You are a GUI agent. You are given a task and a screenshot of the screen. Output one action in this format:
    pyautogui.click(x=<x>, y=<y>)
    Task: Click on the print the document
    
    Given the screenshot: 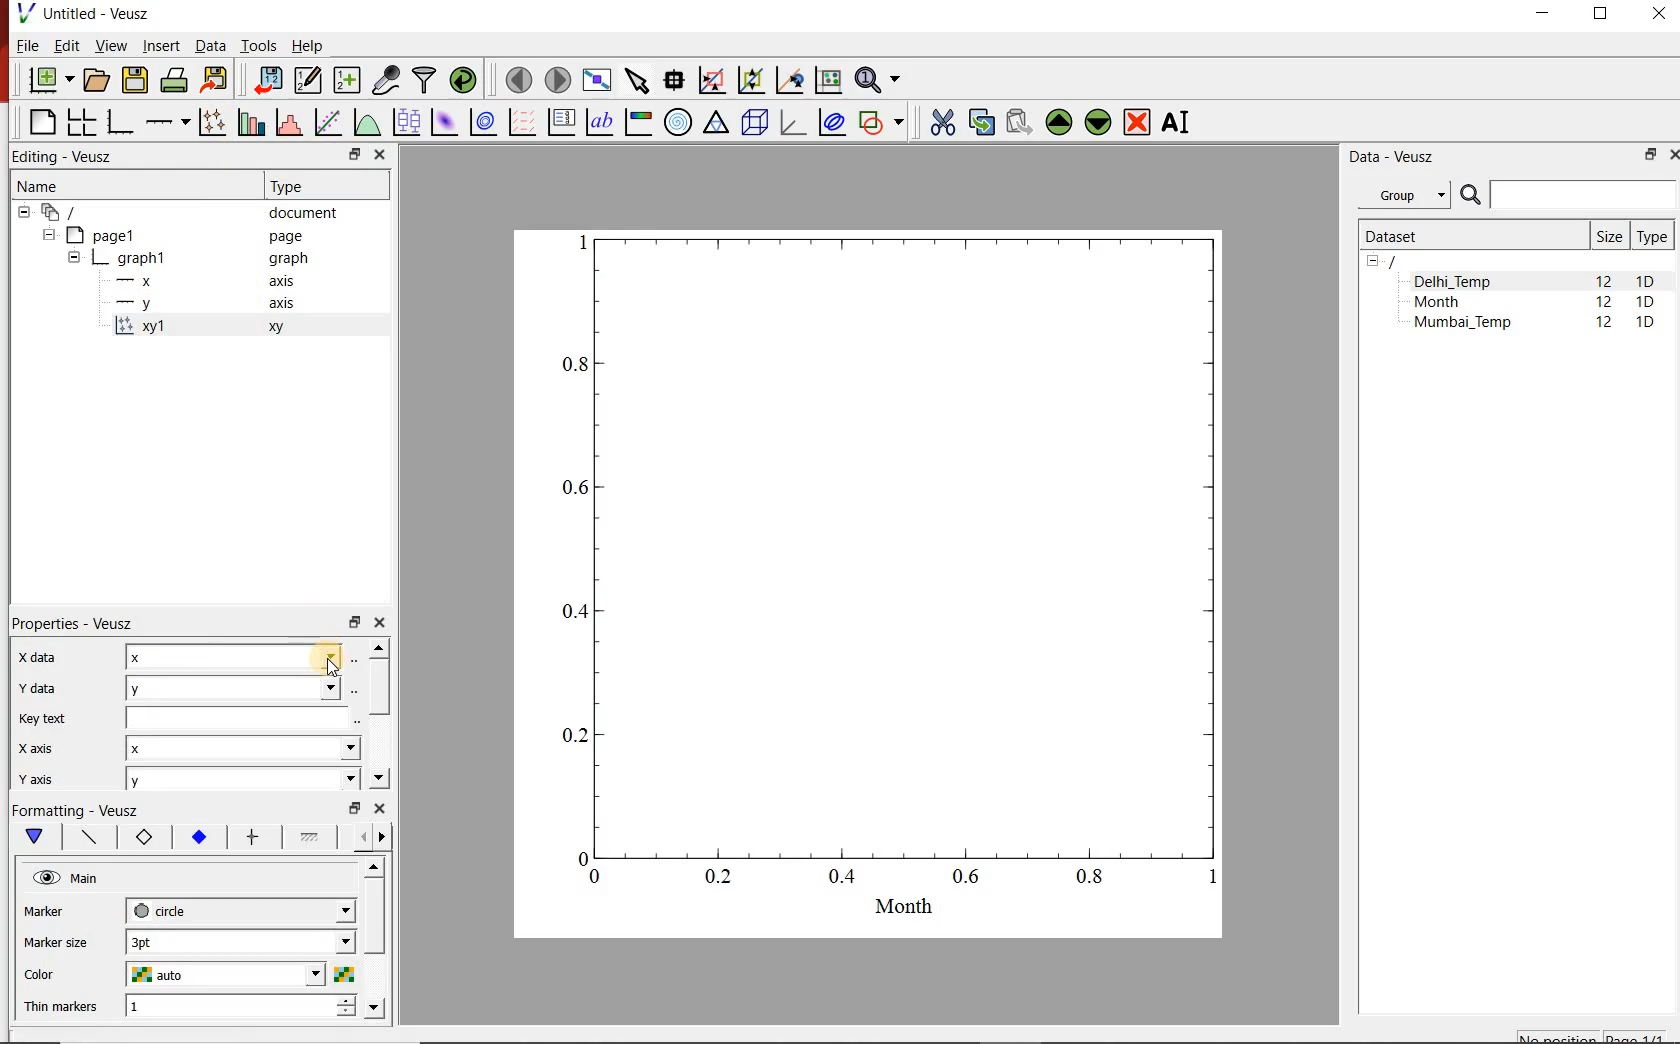 What is the action you would take?
    pyautogui.click(x=174, y=81)
    